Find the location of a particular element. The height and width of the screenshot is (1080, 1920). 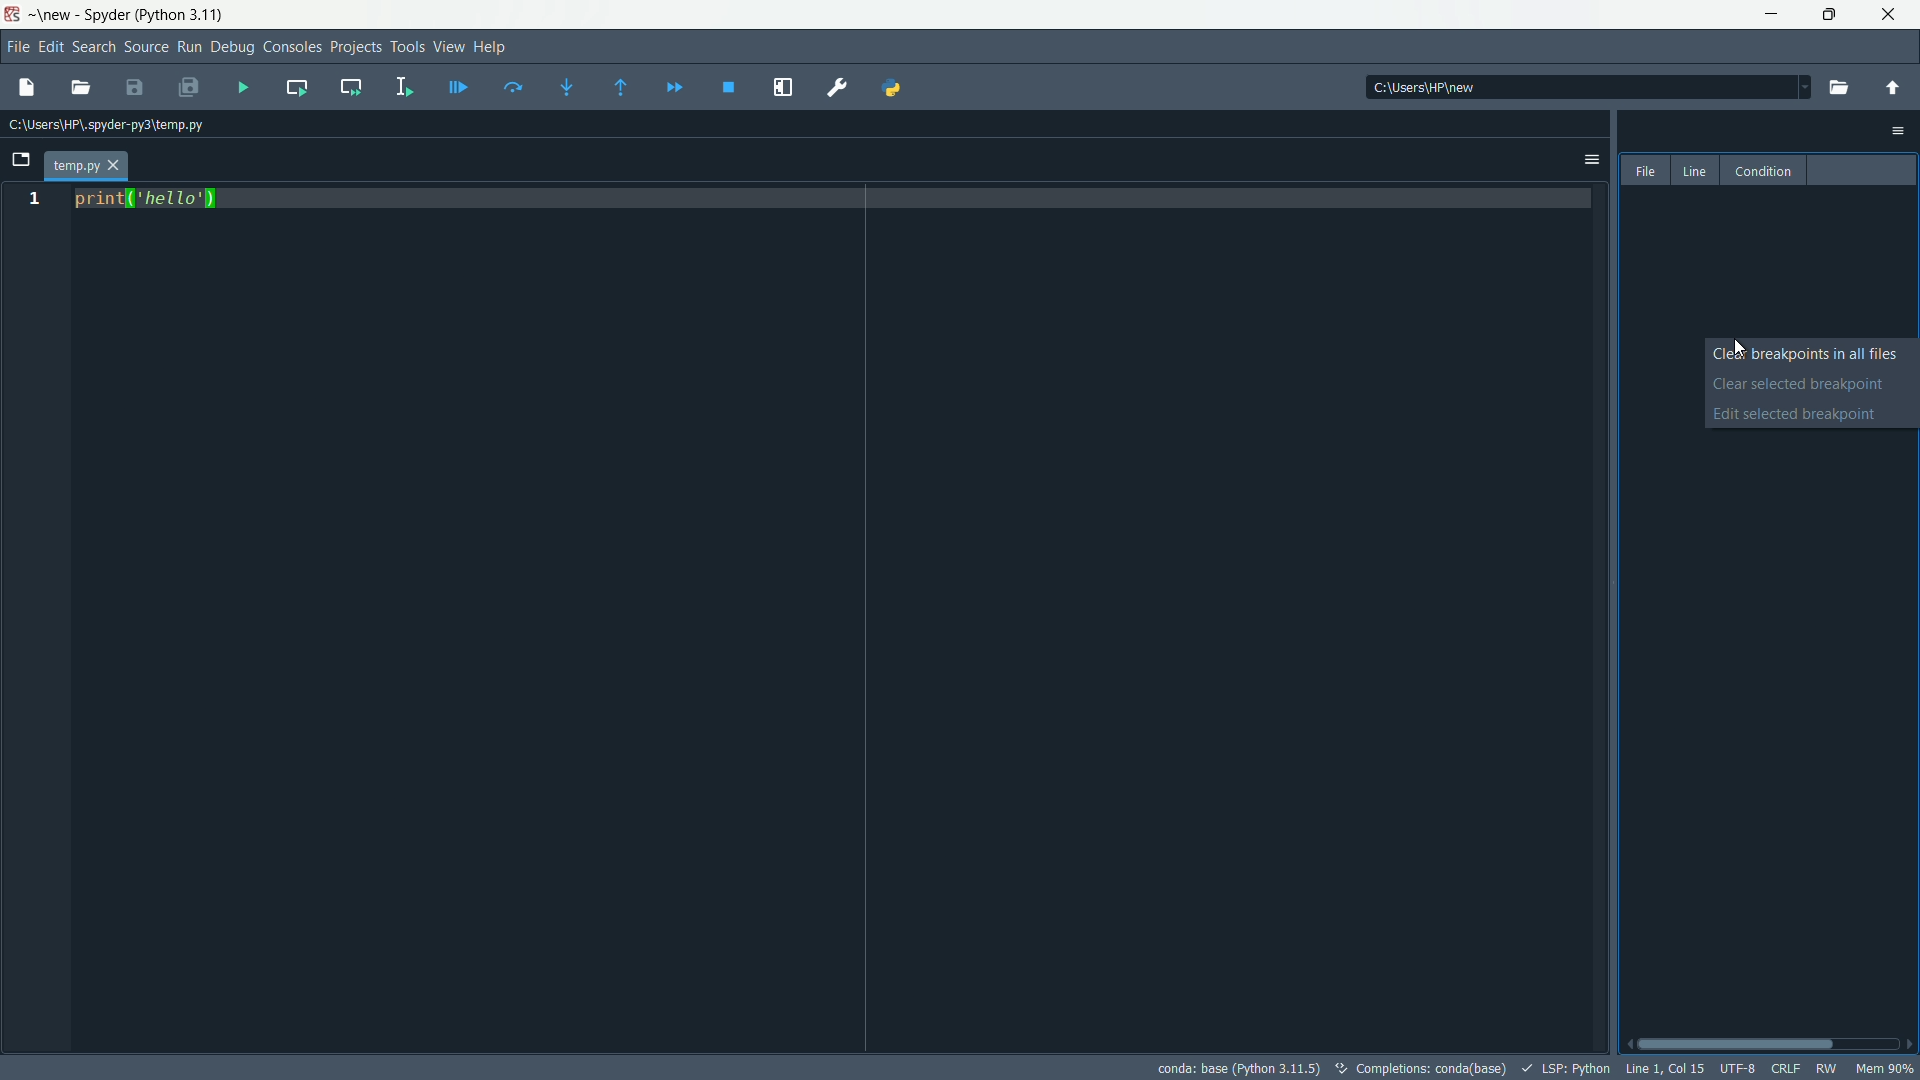

parent directory is located at coordinates (1894, 88).